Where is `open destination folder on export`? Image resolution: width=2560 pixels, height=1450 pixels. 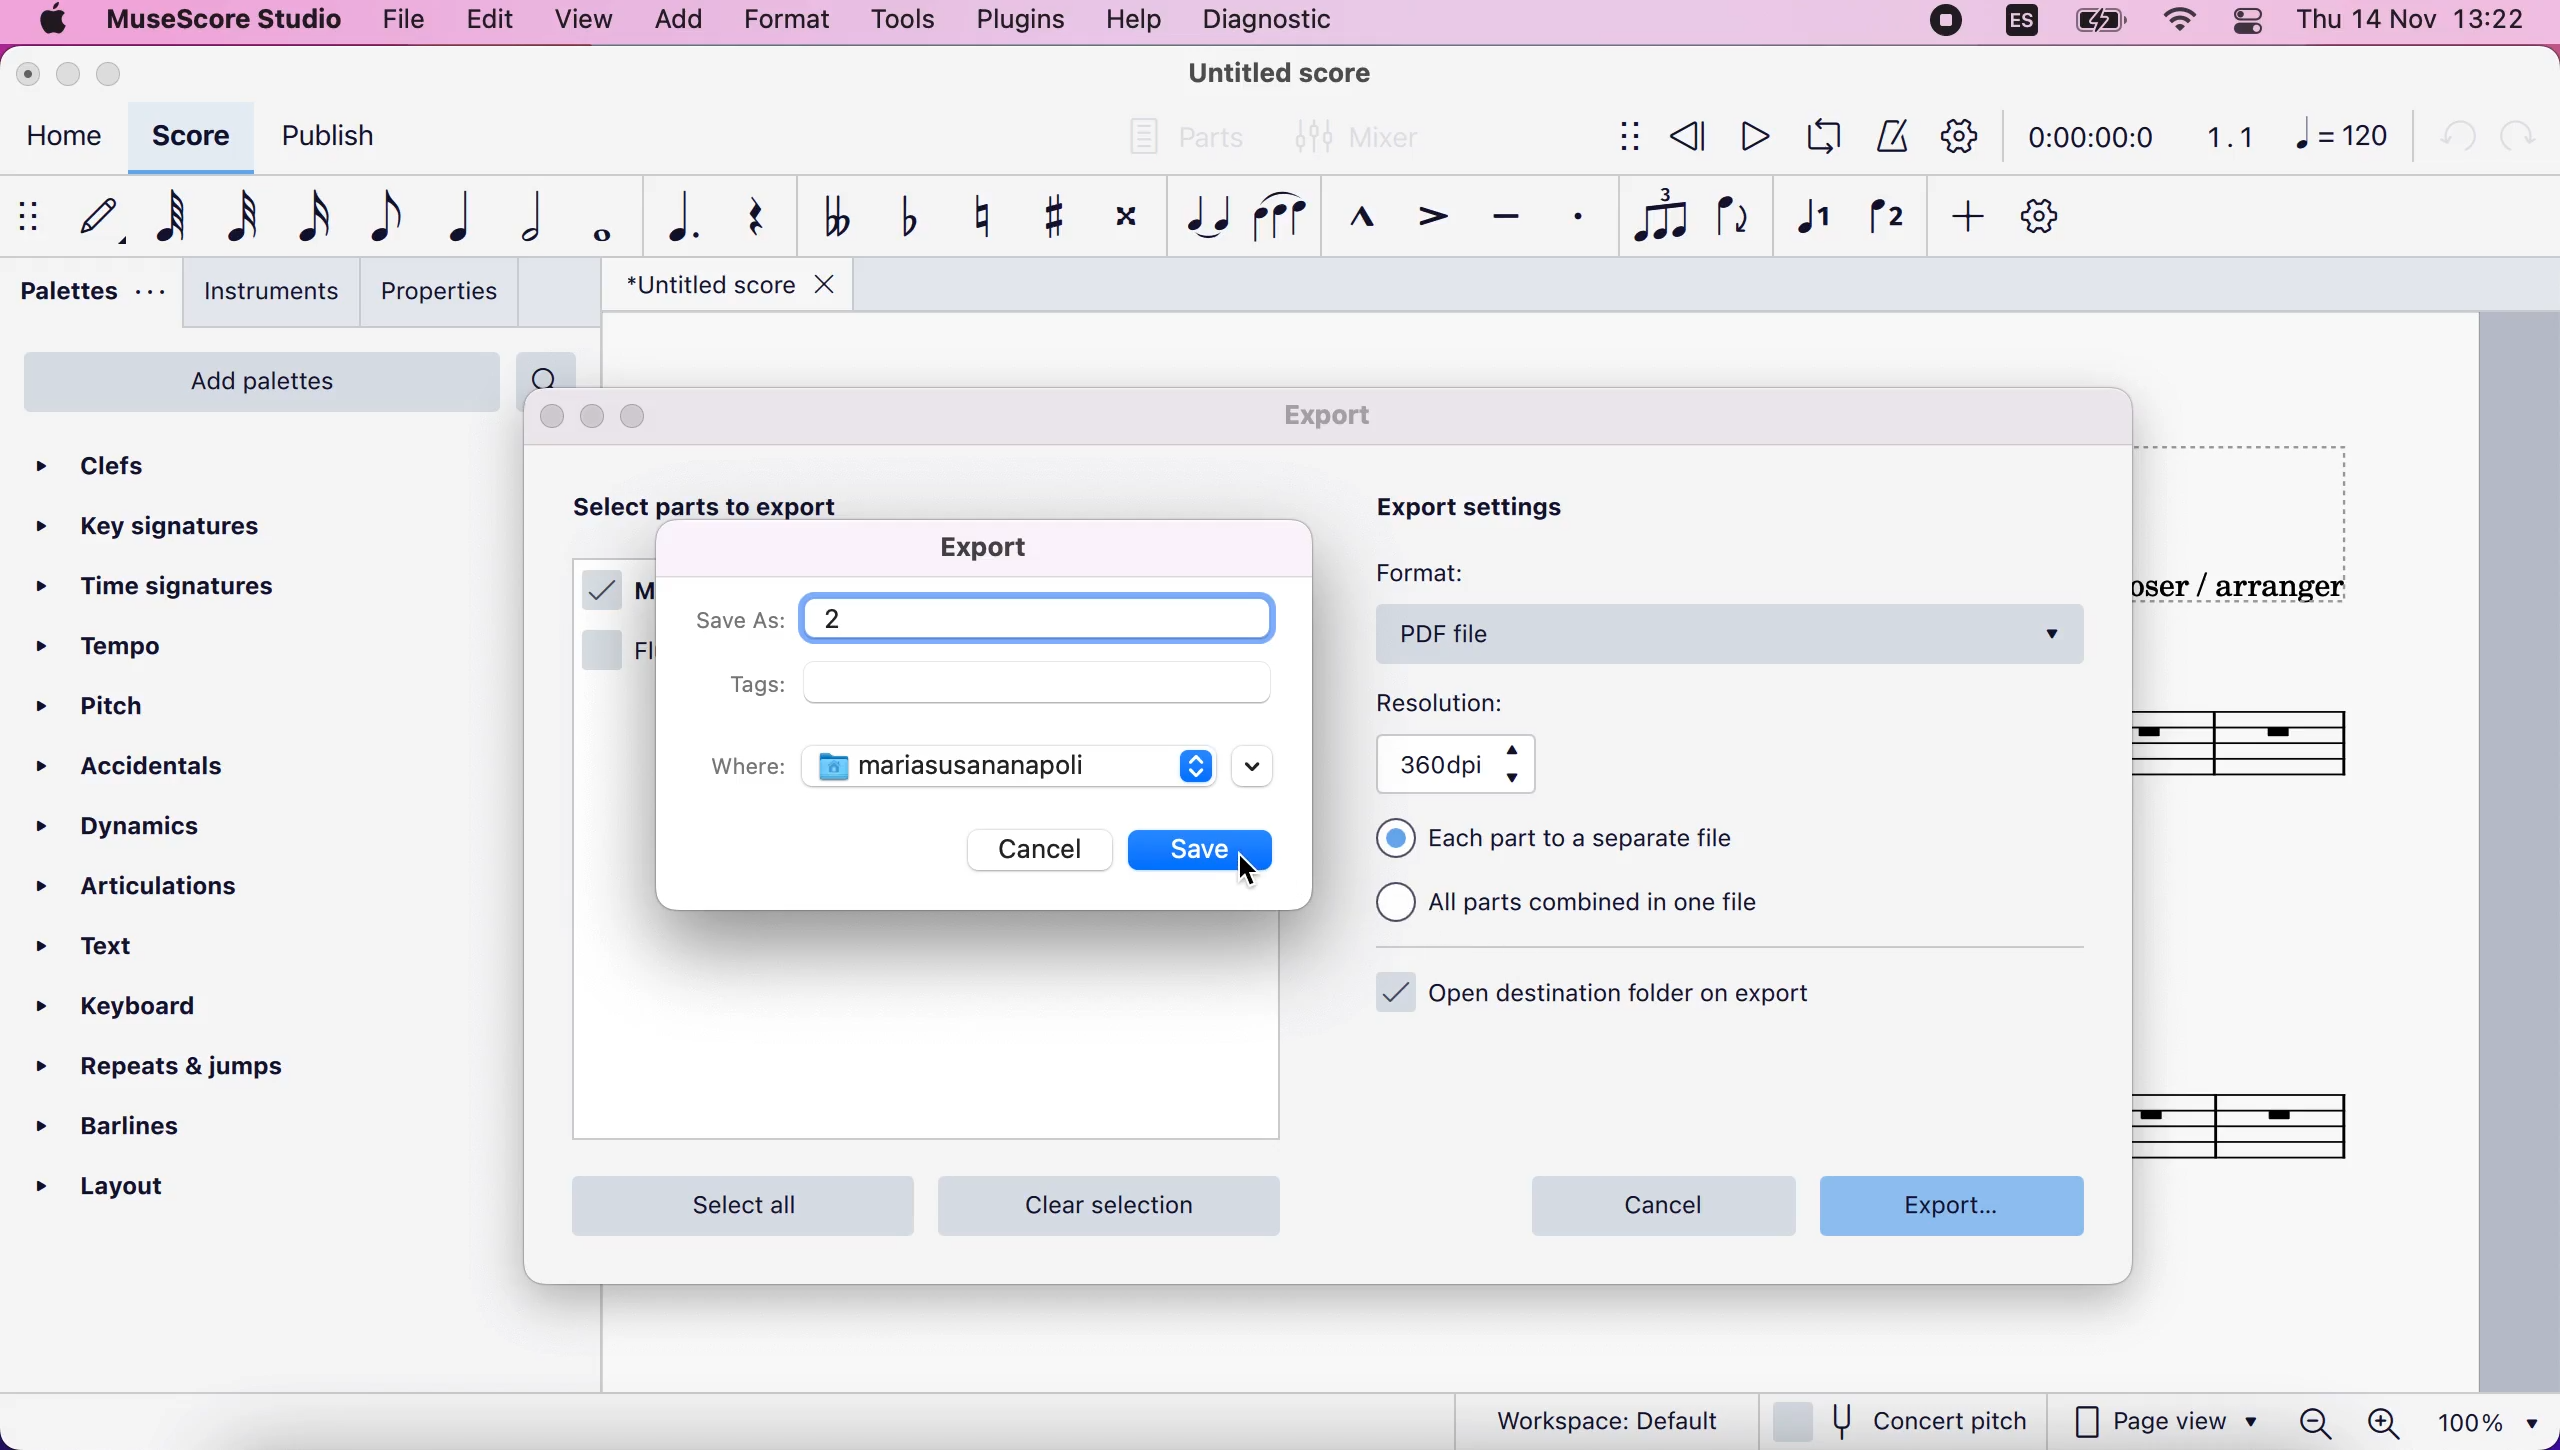 open destination folder on export is located at coordinates (1603, 999).